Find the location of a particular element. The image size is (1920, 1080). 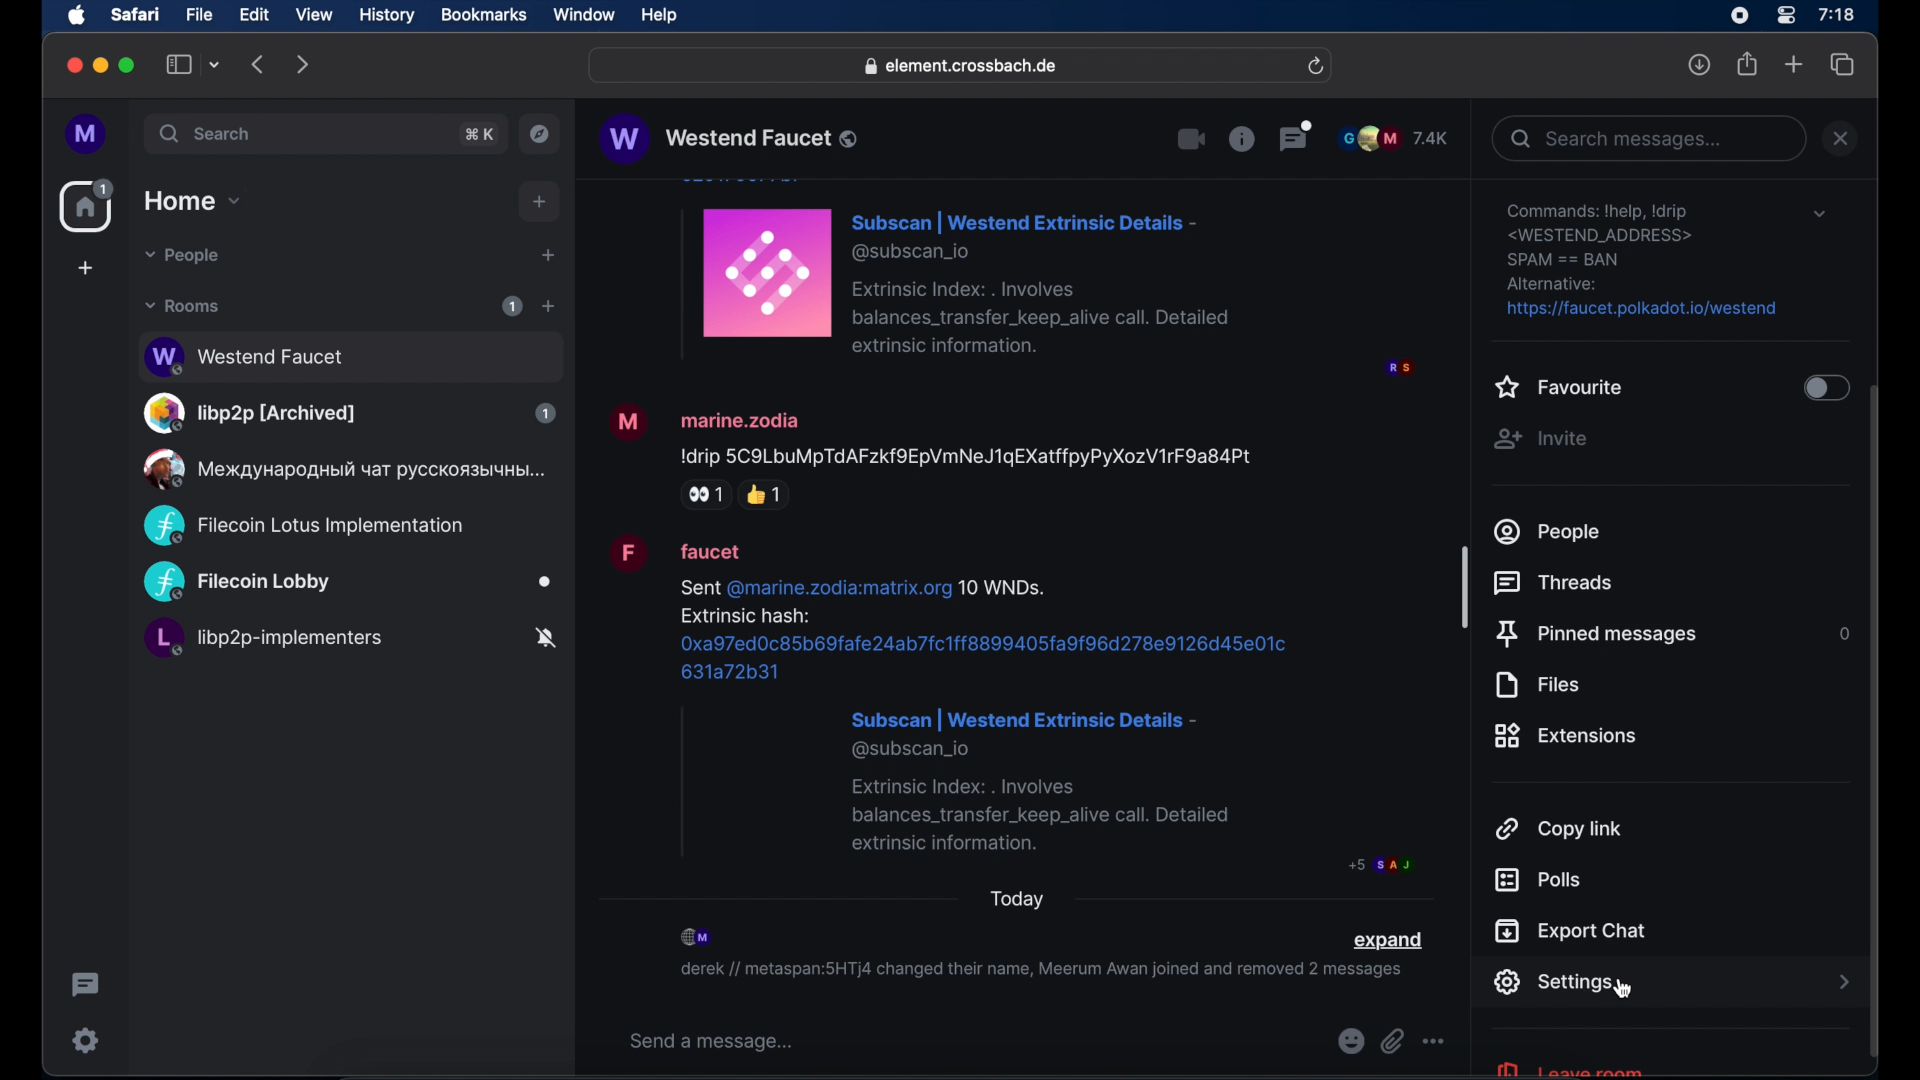

edit is located at coordinates (254, 14).